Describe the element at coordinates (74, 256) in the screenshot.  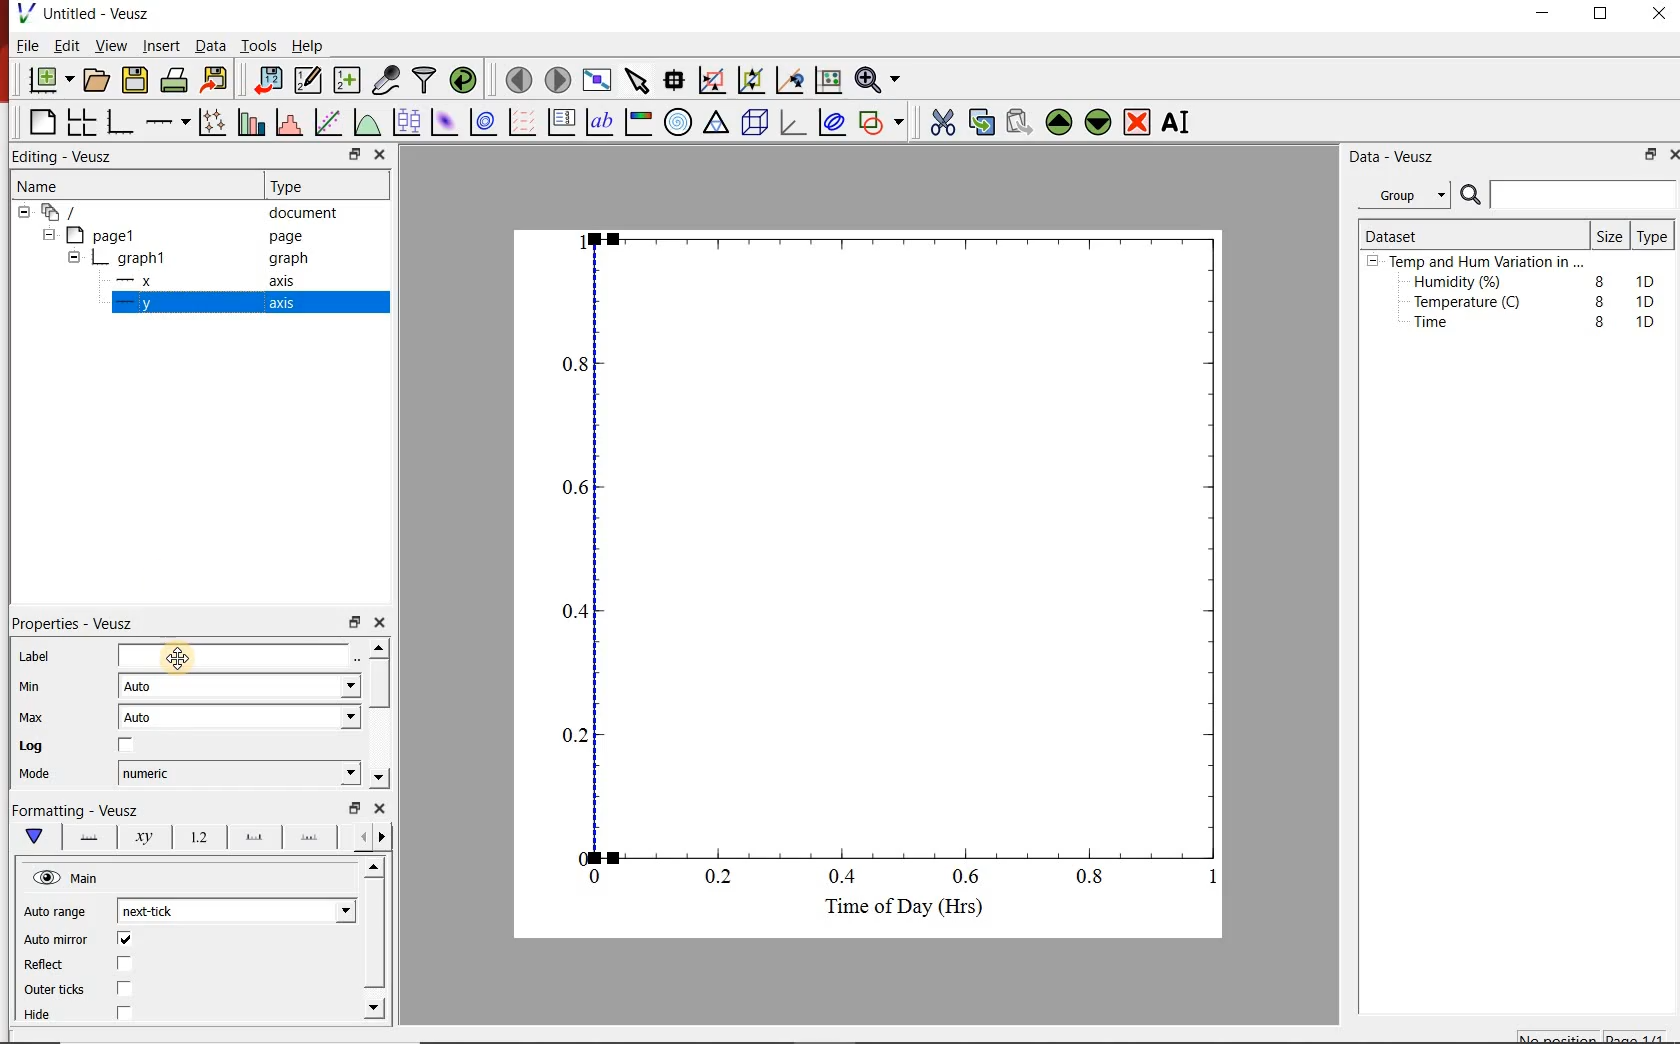
I see `hide sub menu` at that location.